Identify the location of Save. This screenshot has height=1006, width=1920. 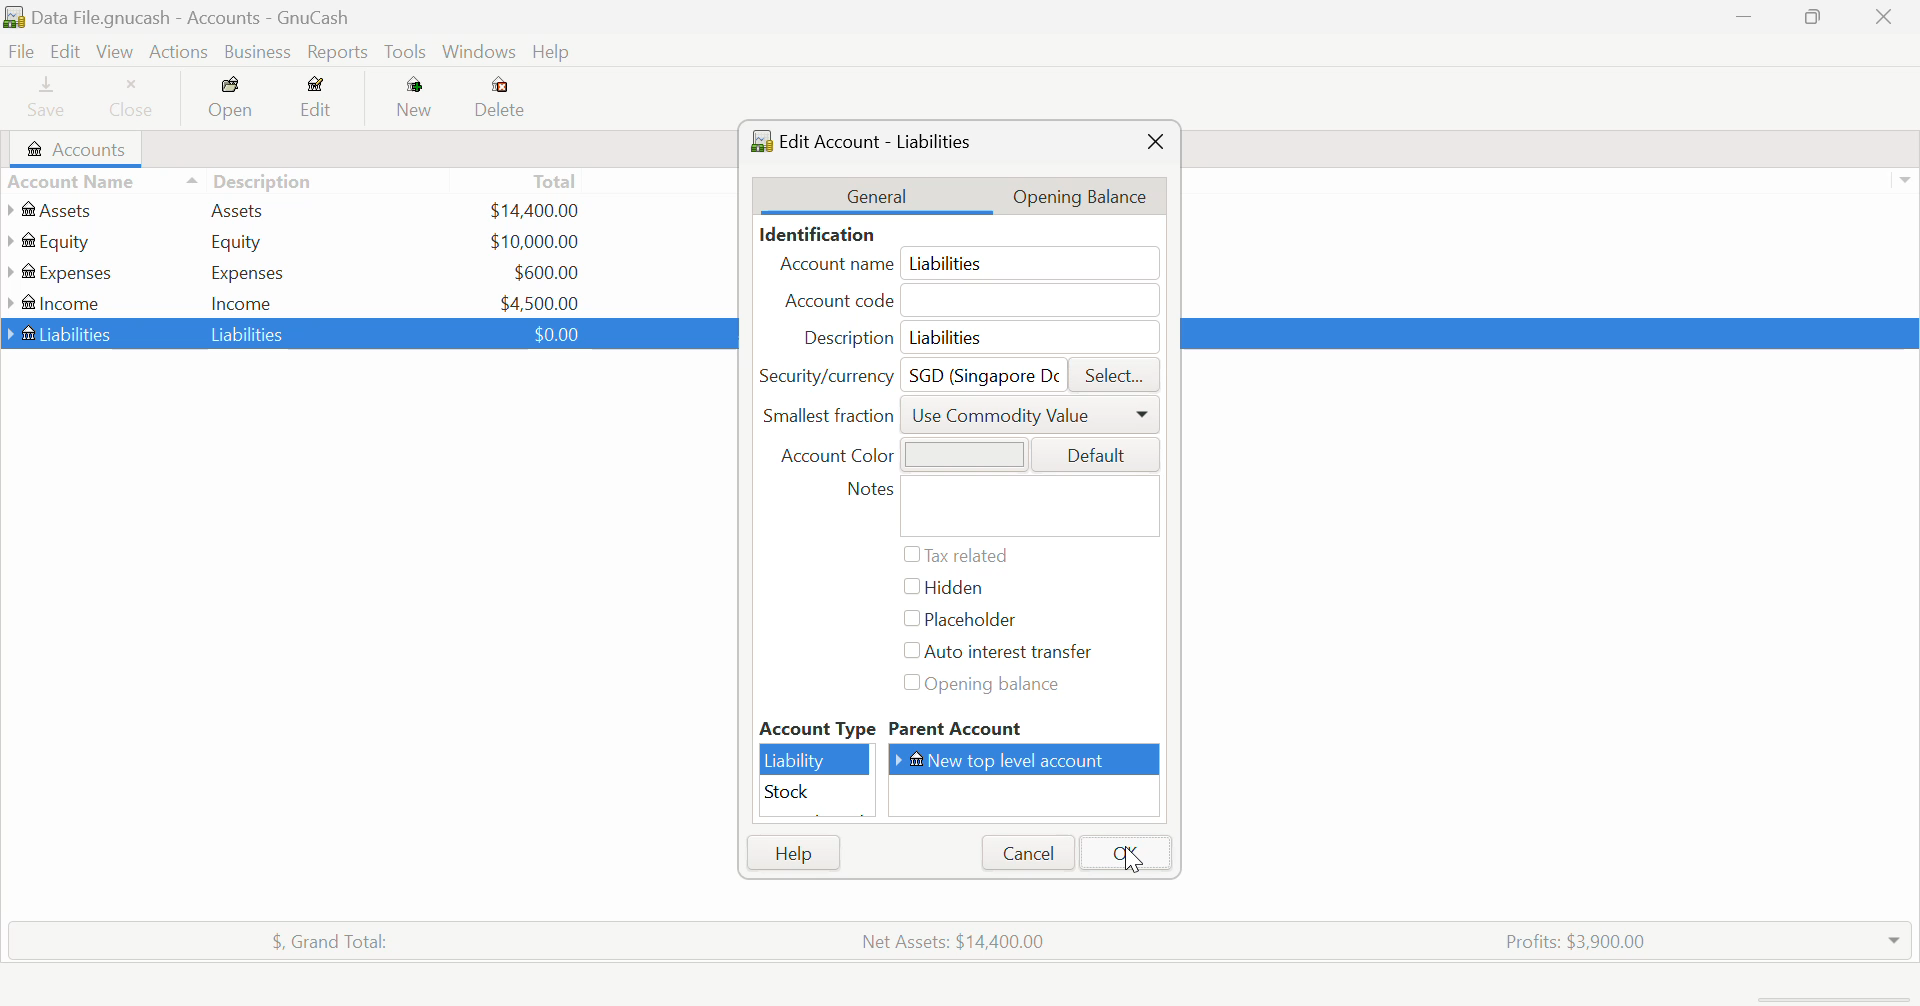
(38, 100).